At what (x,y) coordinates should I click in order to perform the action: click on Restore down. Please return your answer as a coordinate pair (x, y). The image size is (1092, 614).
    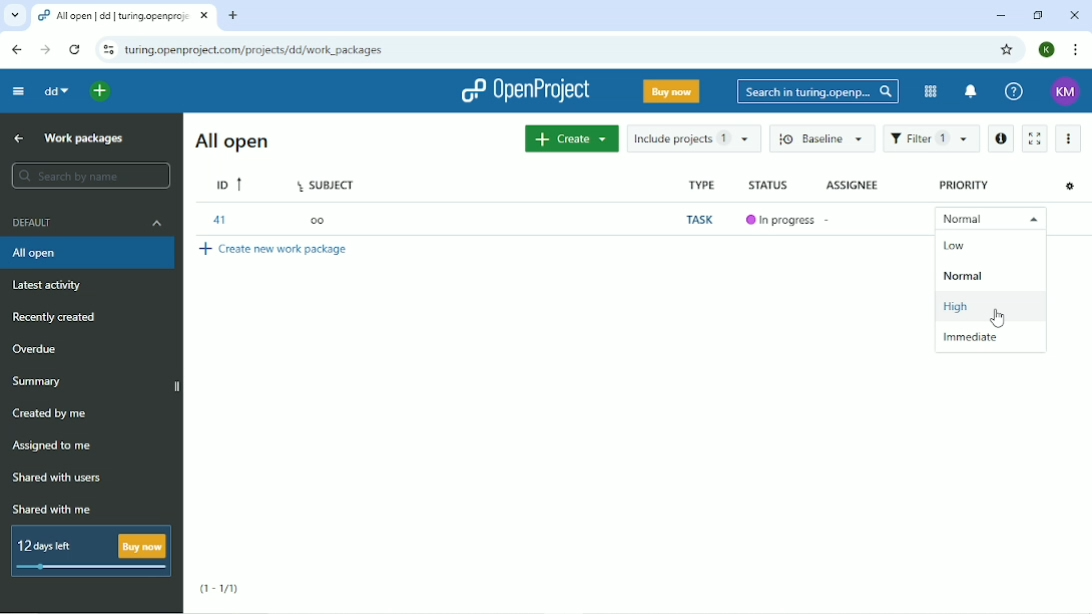
    Looking at the image, I should click on (1039, 16).